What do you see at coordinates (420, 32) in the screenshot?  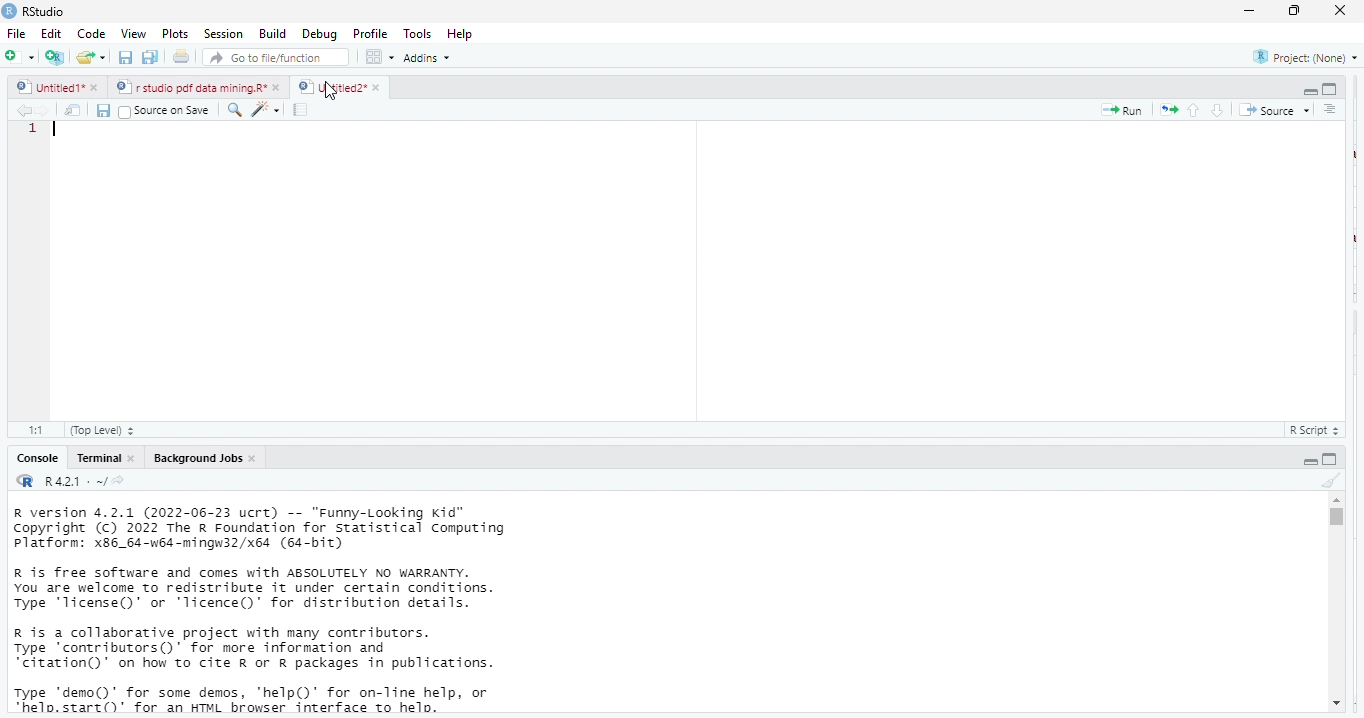 I see `tools` at bounding box center [420, 32].